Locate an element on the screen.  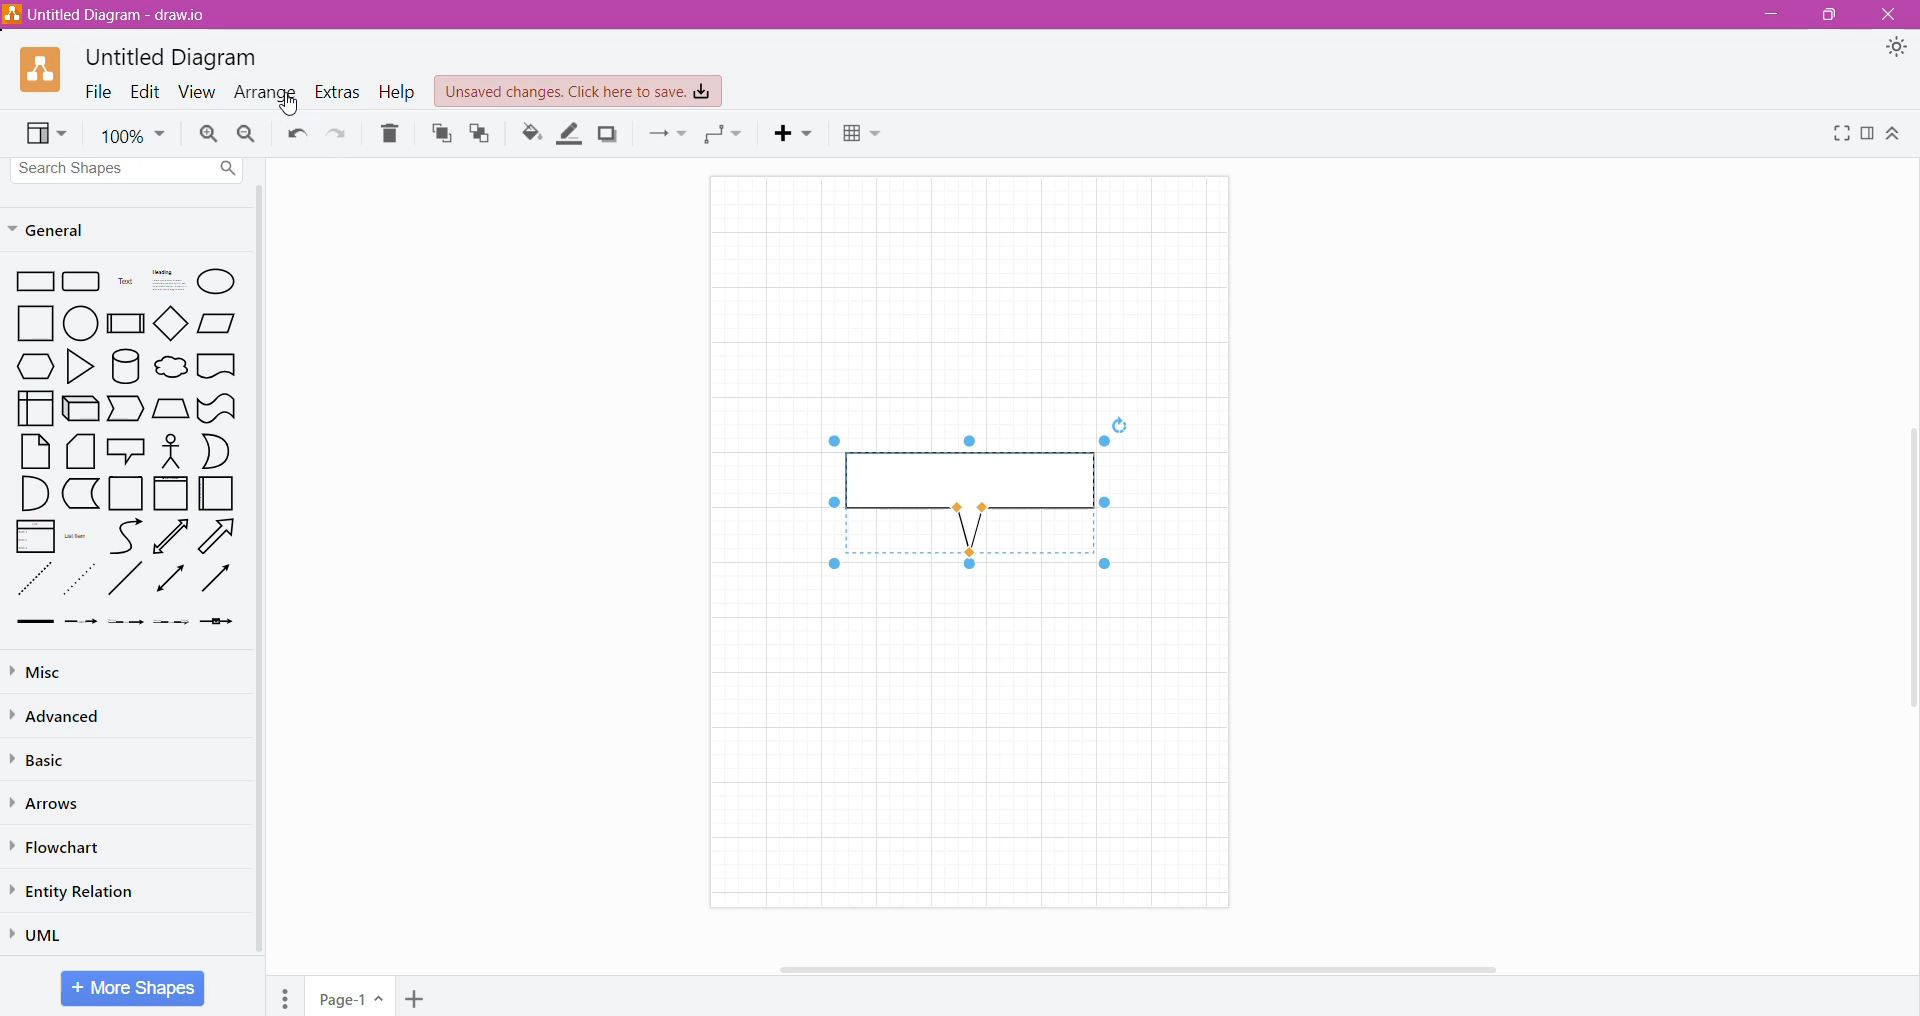
Selected Shape is located at coordinates (968, 494).